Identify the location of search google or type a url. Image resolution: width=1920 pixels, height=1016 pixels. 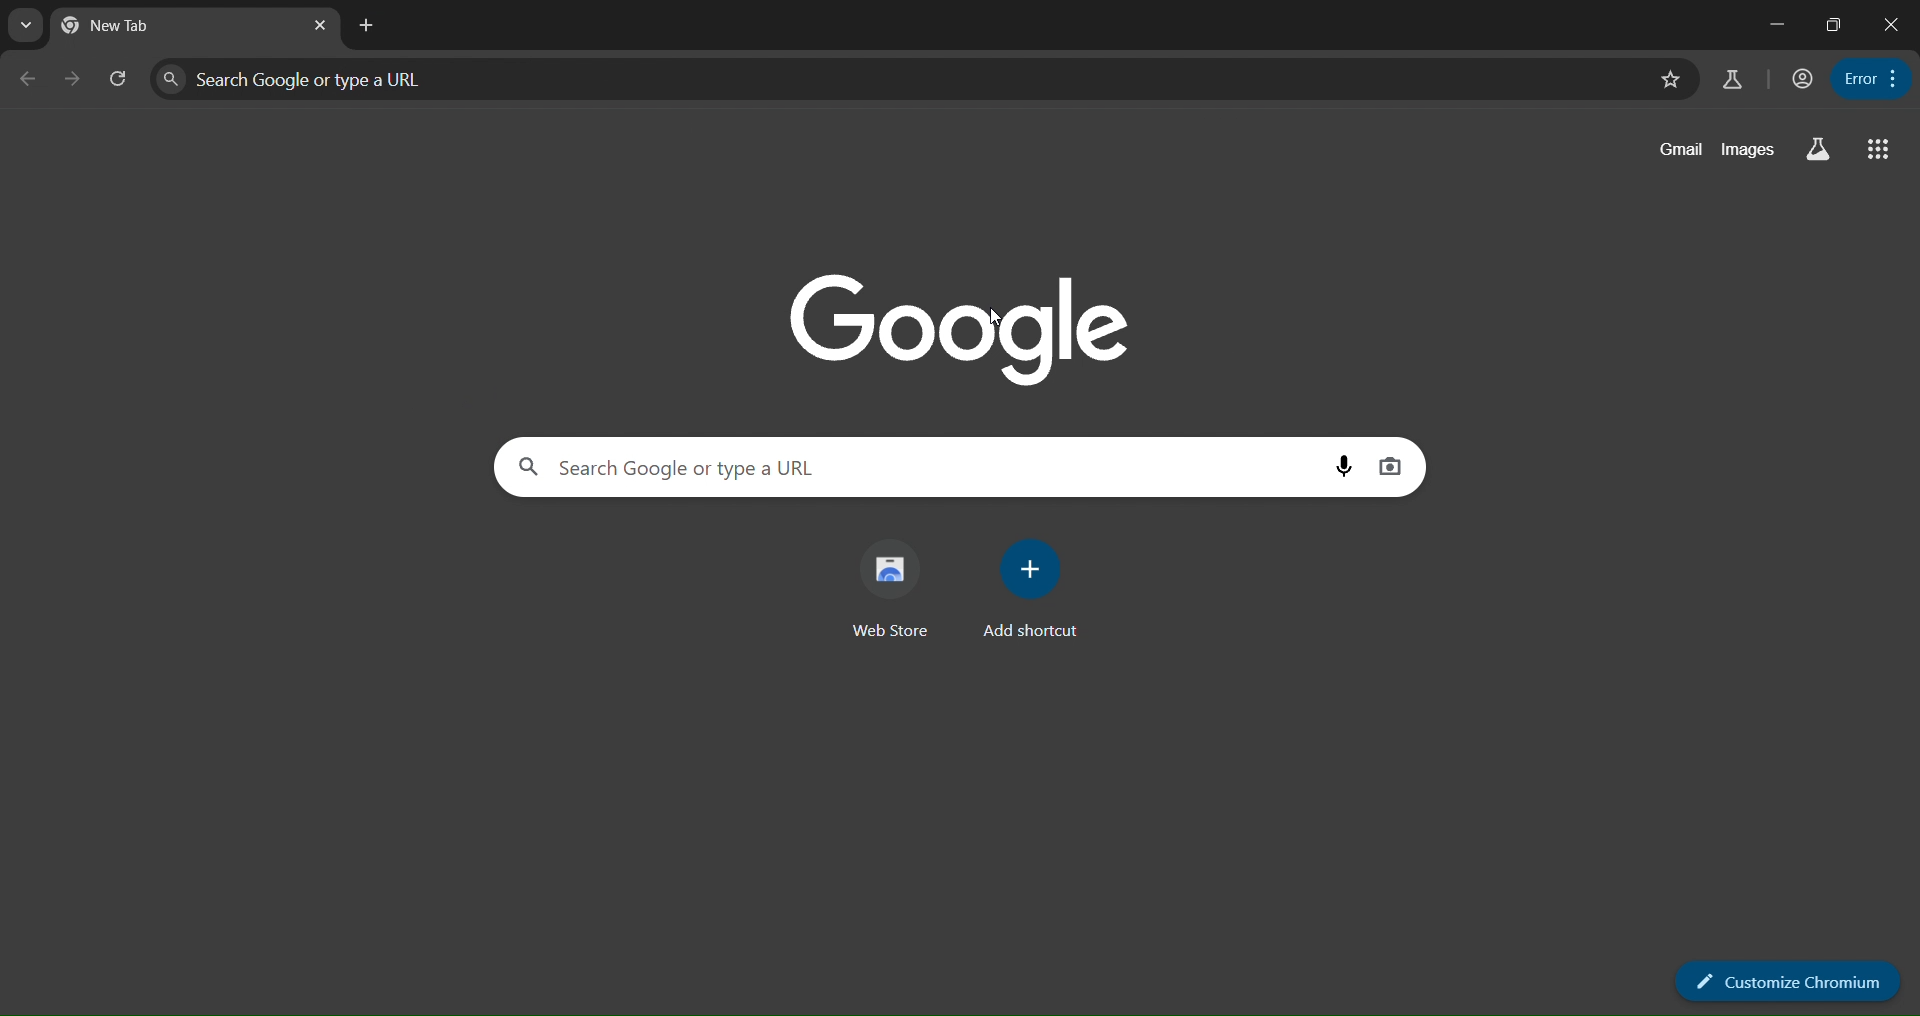
(384, 77).